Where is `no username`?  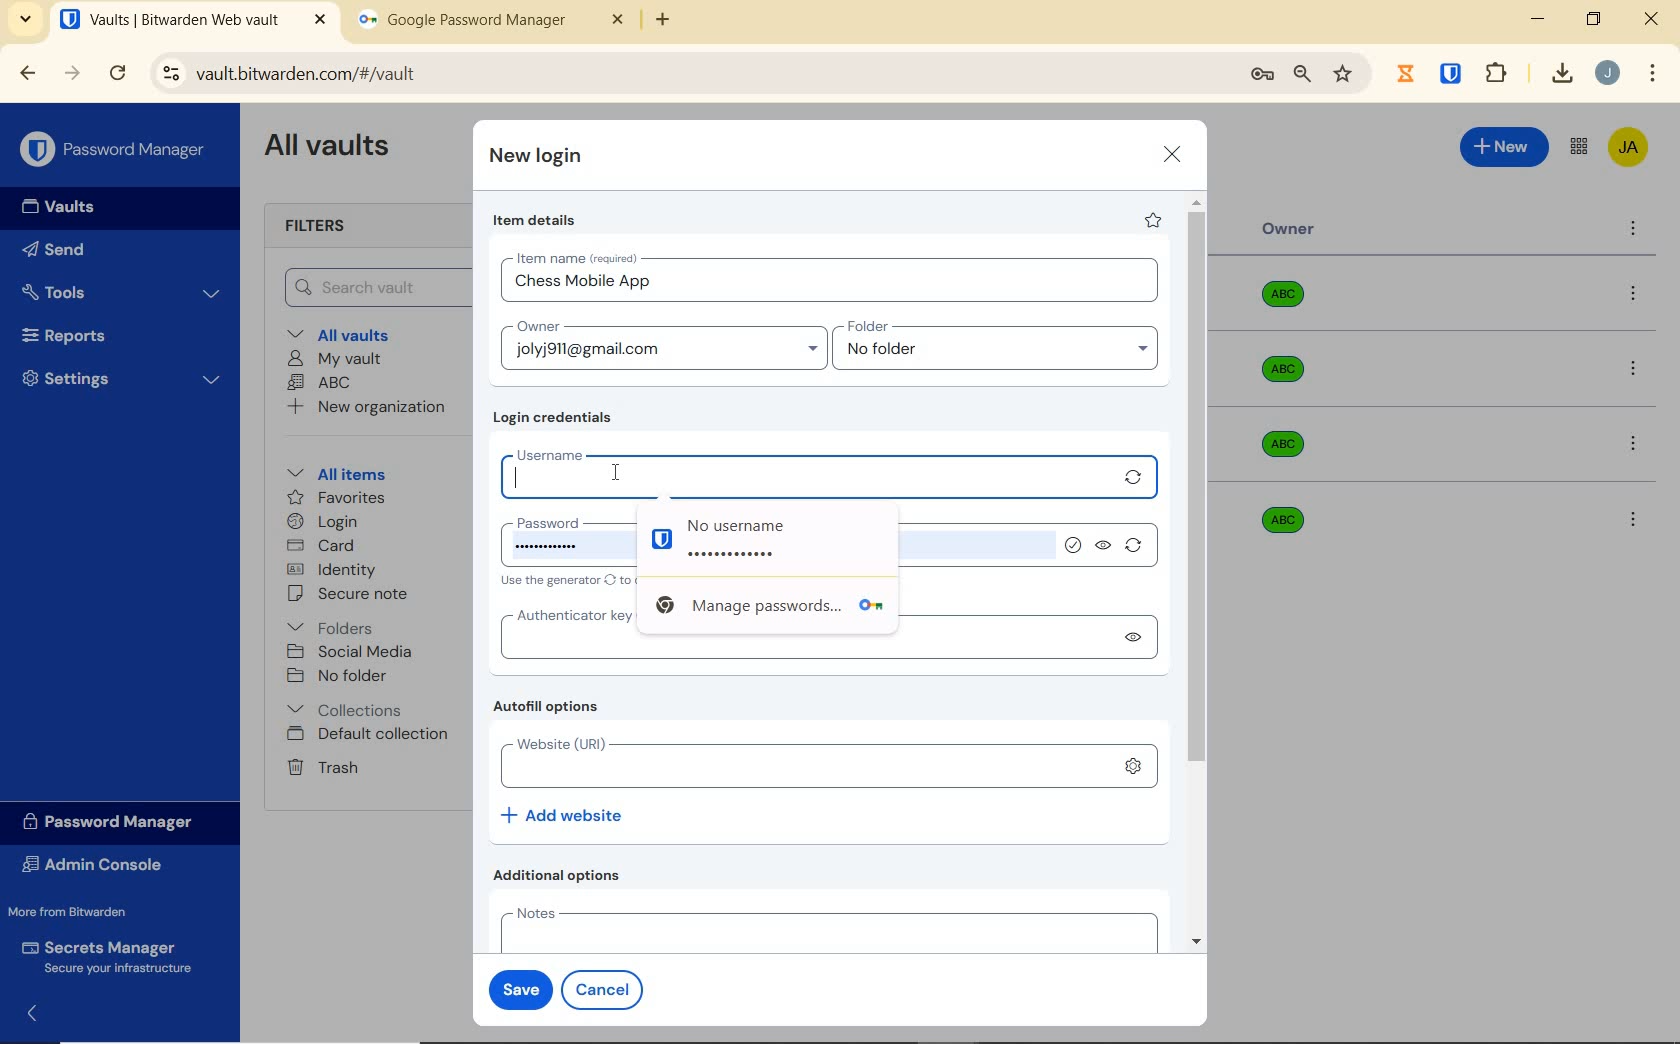
no username is located at coordinates (793, 523).